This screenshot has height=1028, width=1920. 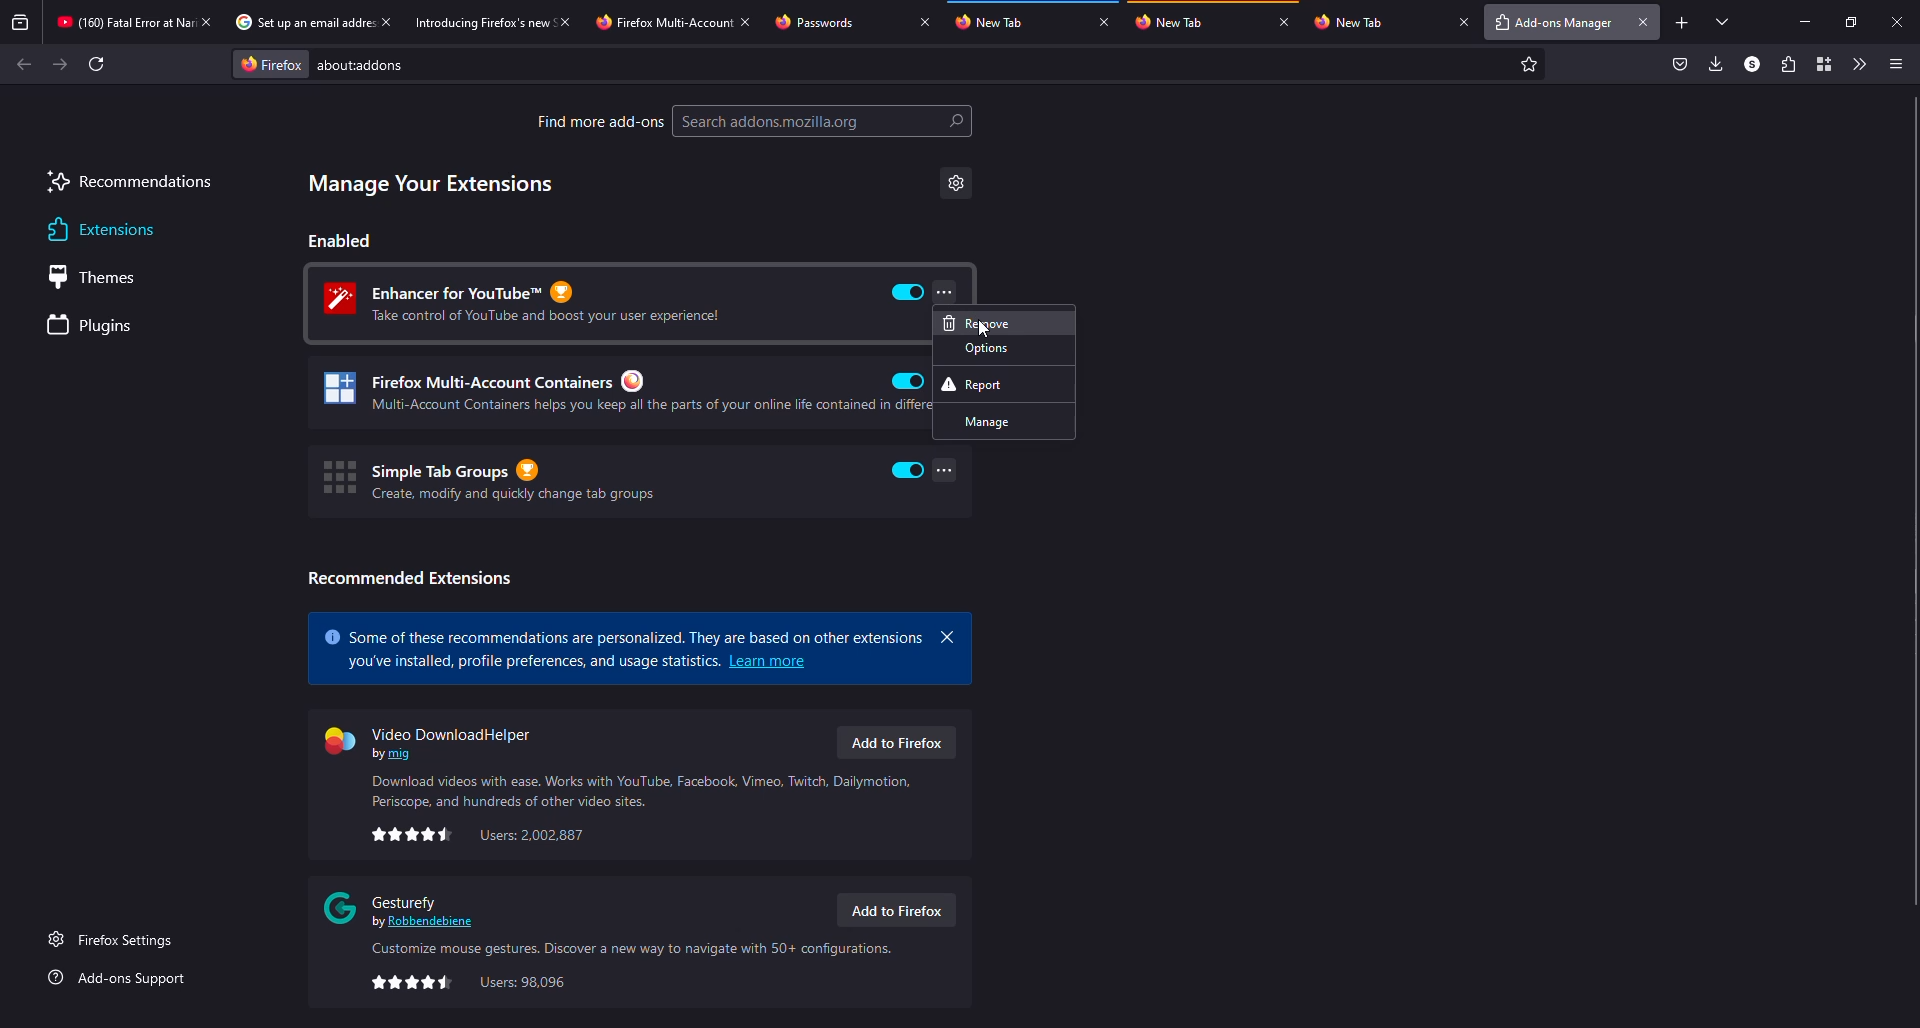 What do you see at coordinates (404, 908) in the screenshot?
I see `gesturefy` at bounding box center [404, 908].